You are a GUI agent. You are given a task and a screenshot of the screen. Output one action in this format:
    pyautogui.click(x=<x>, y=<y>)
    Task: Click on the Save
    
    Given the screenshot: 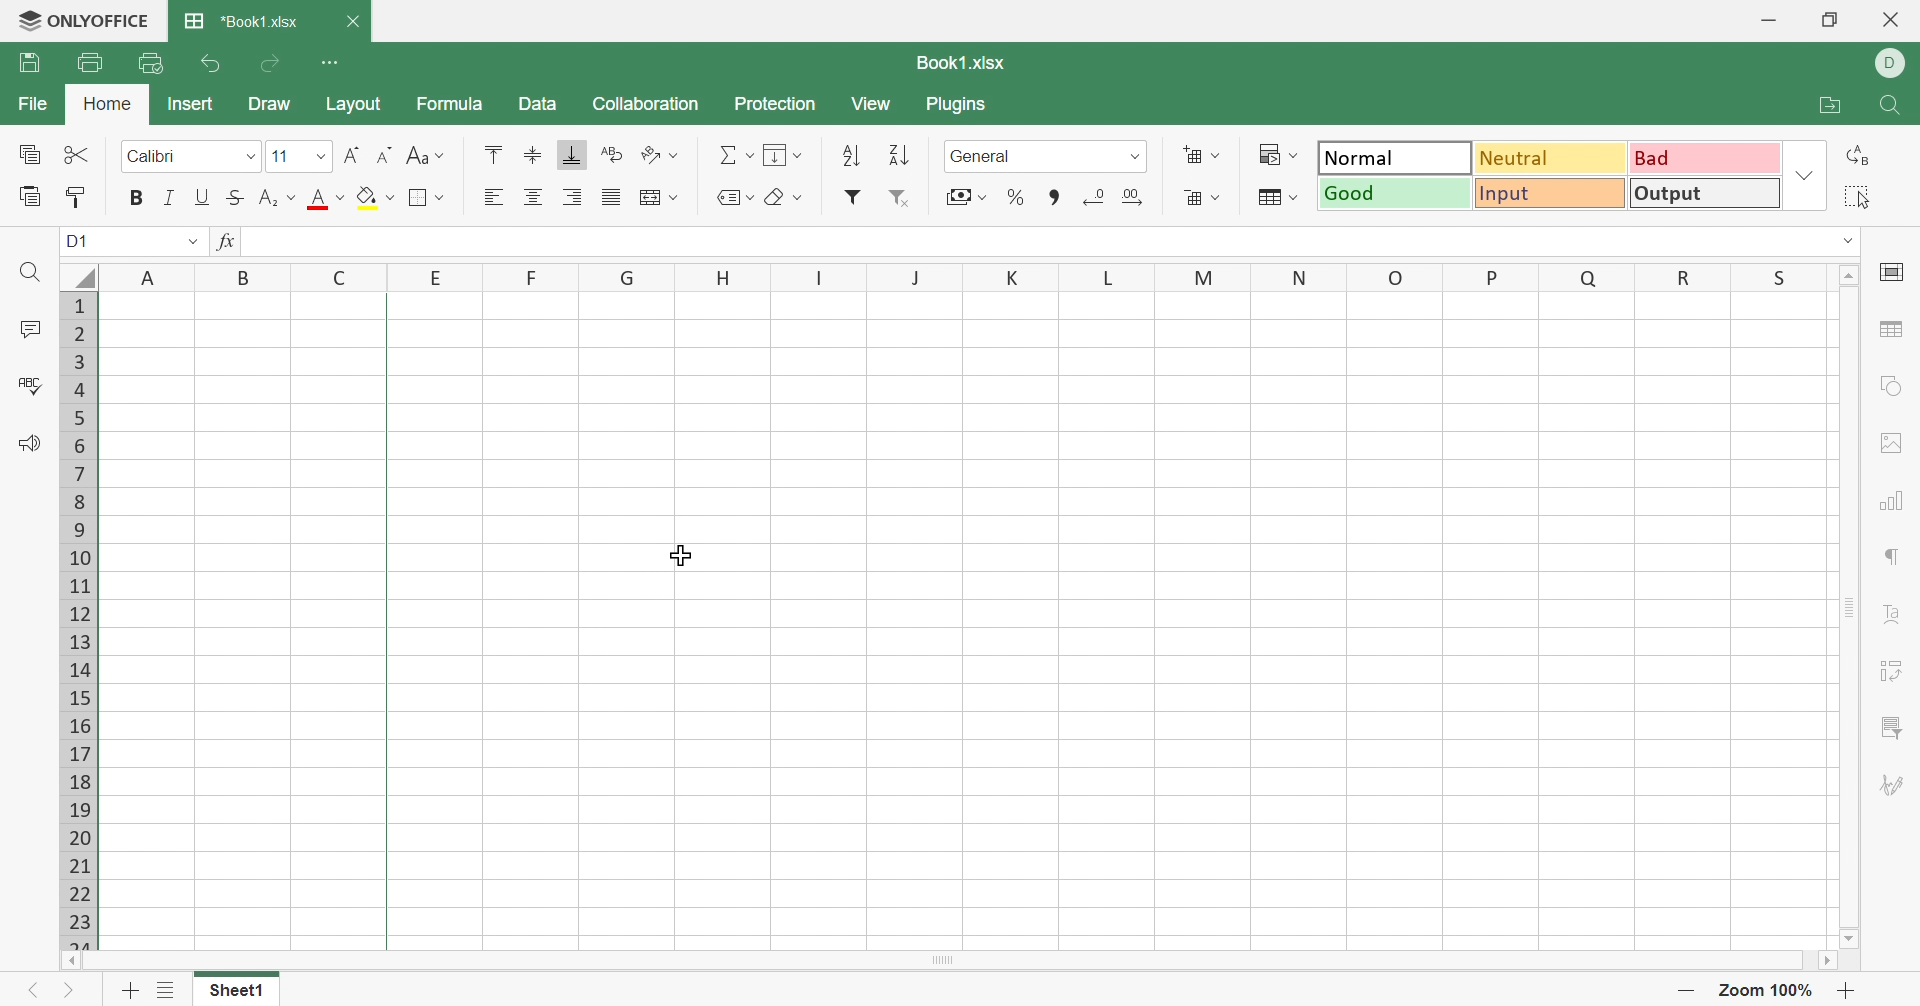 What is the action you would take?
    pyautogui.click(x=31, y=63)
    